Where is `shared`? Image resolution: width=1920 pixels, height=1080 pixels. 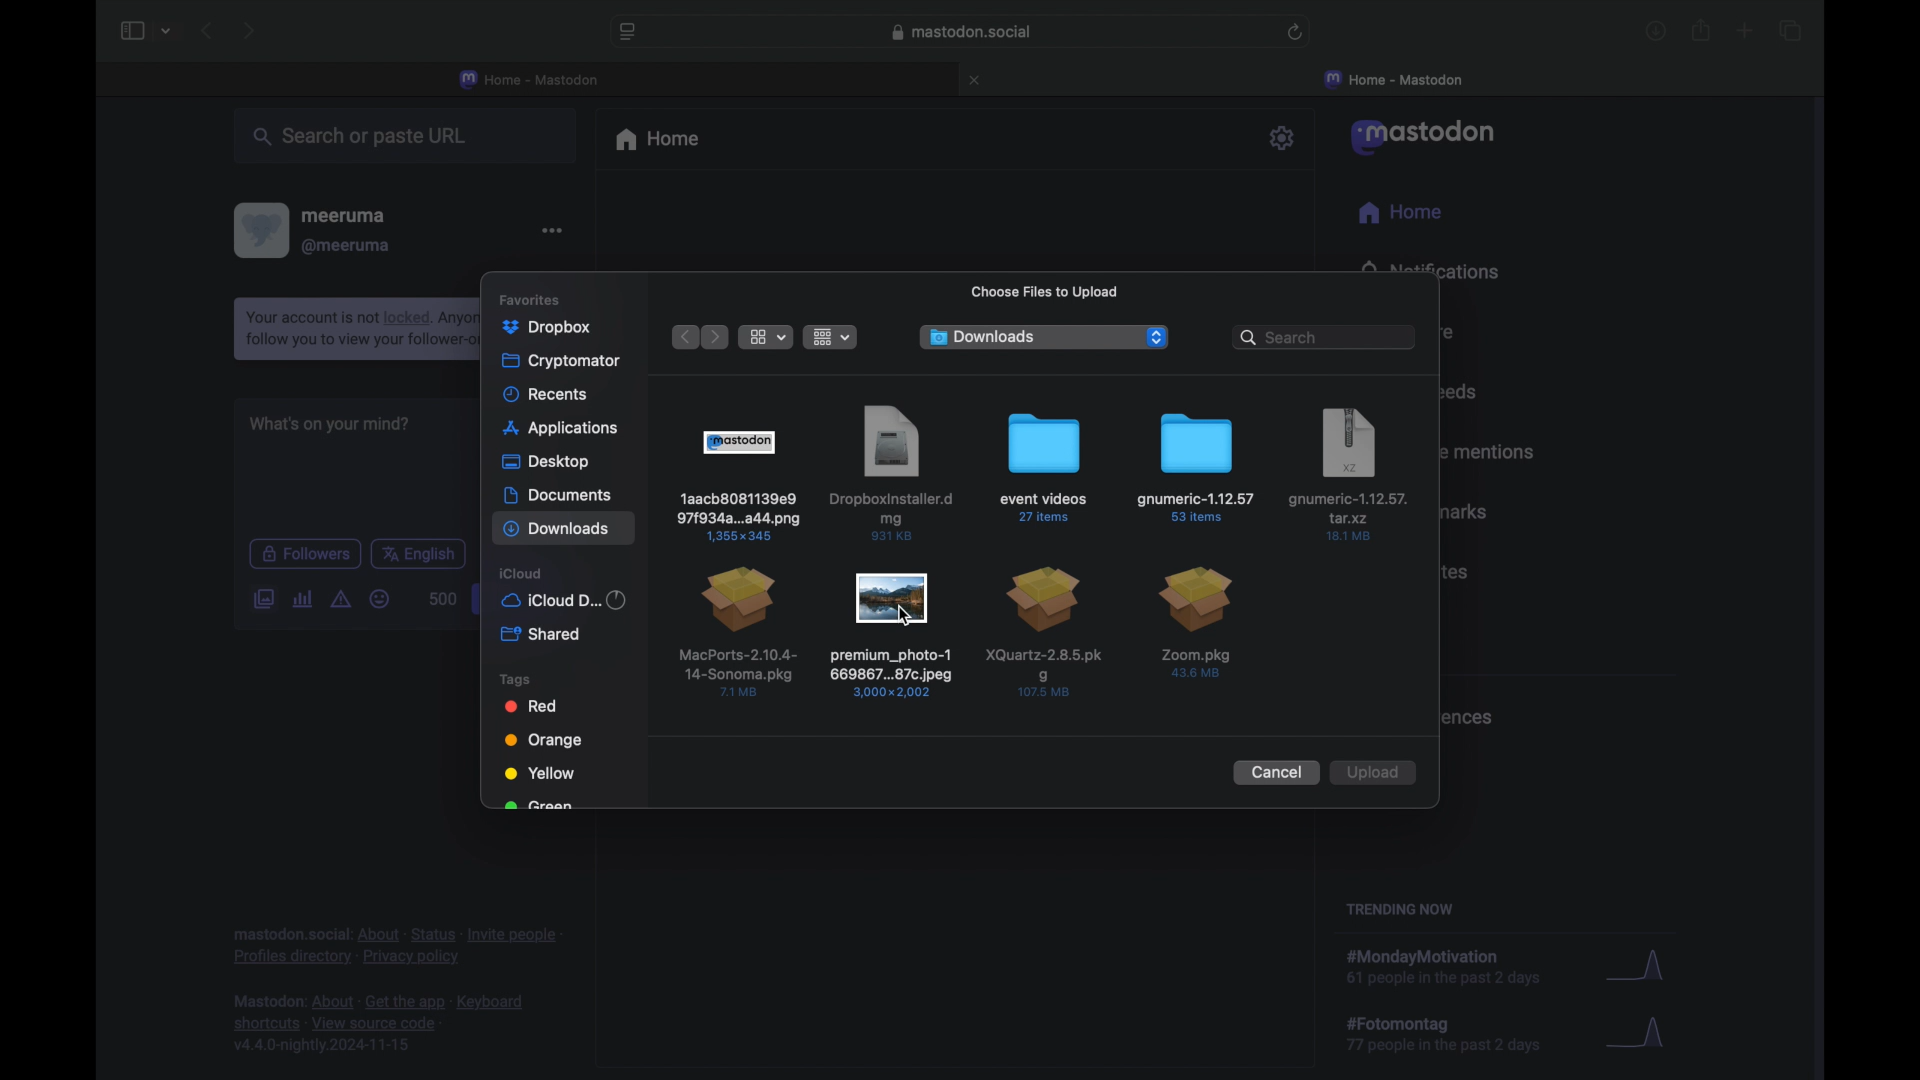
shared is located at coordinates (542, 634).